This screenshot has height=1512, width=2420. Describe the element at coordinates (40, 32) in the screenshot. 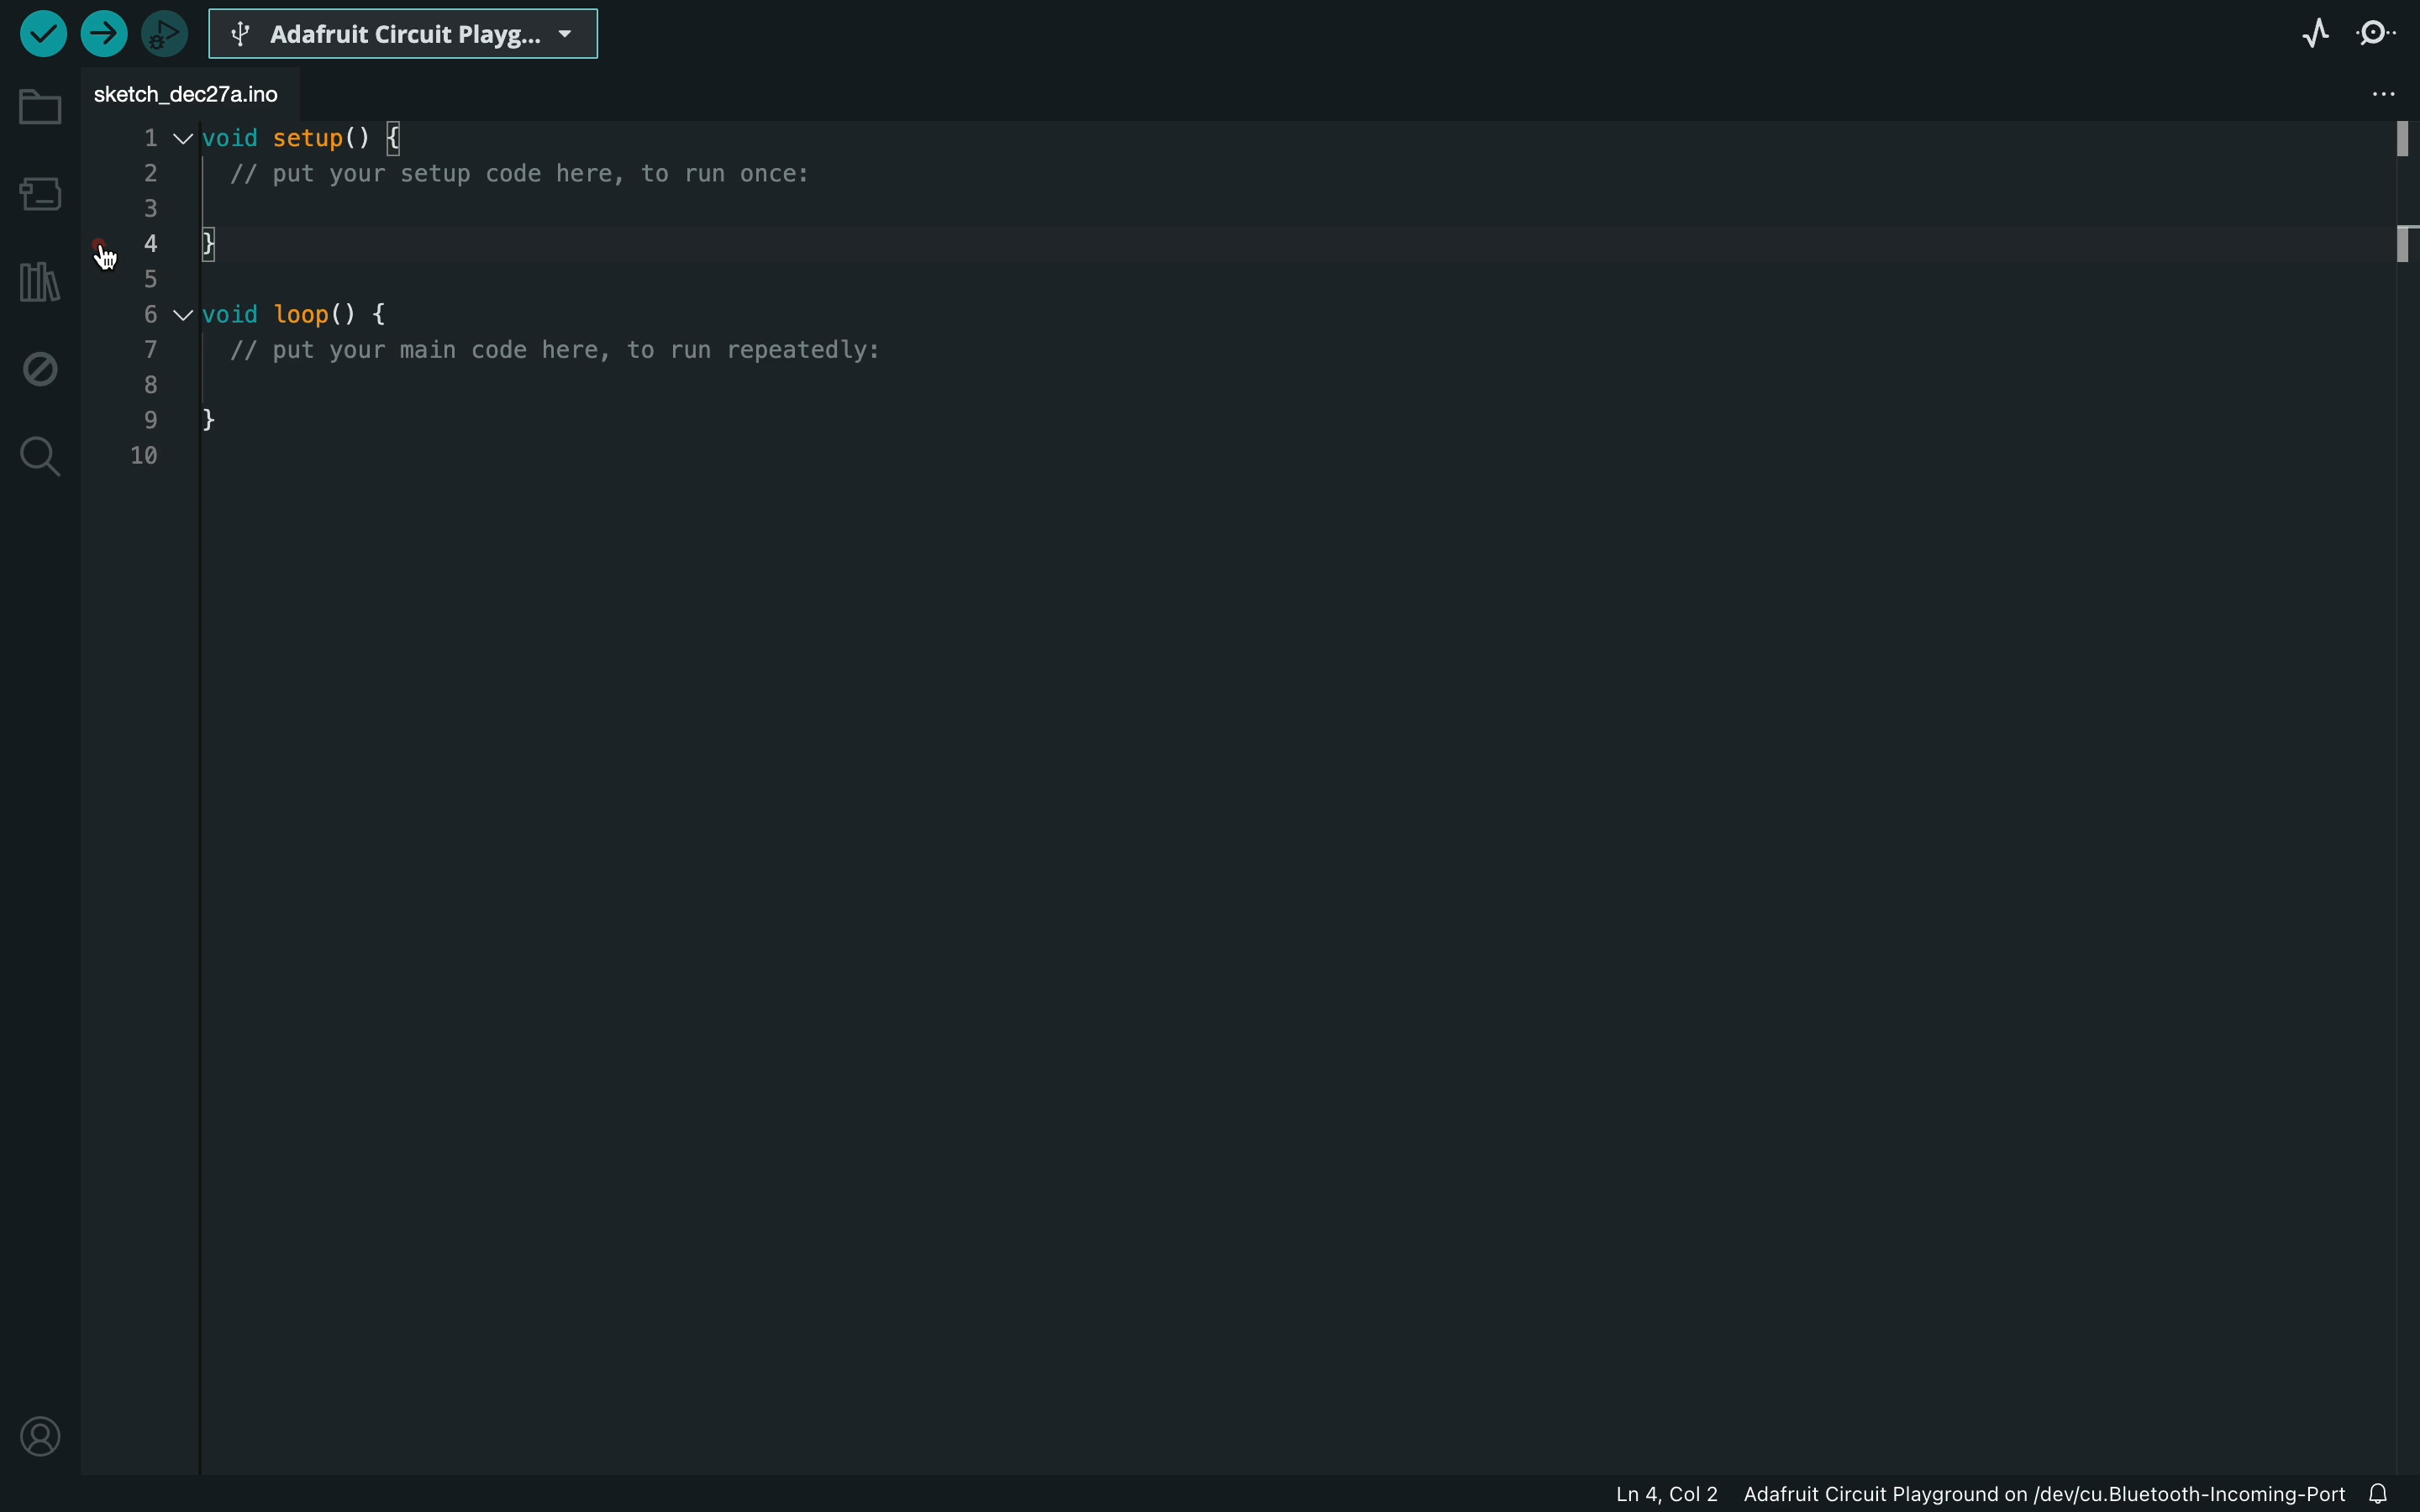

I see `verify` at that location.